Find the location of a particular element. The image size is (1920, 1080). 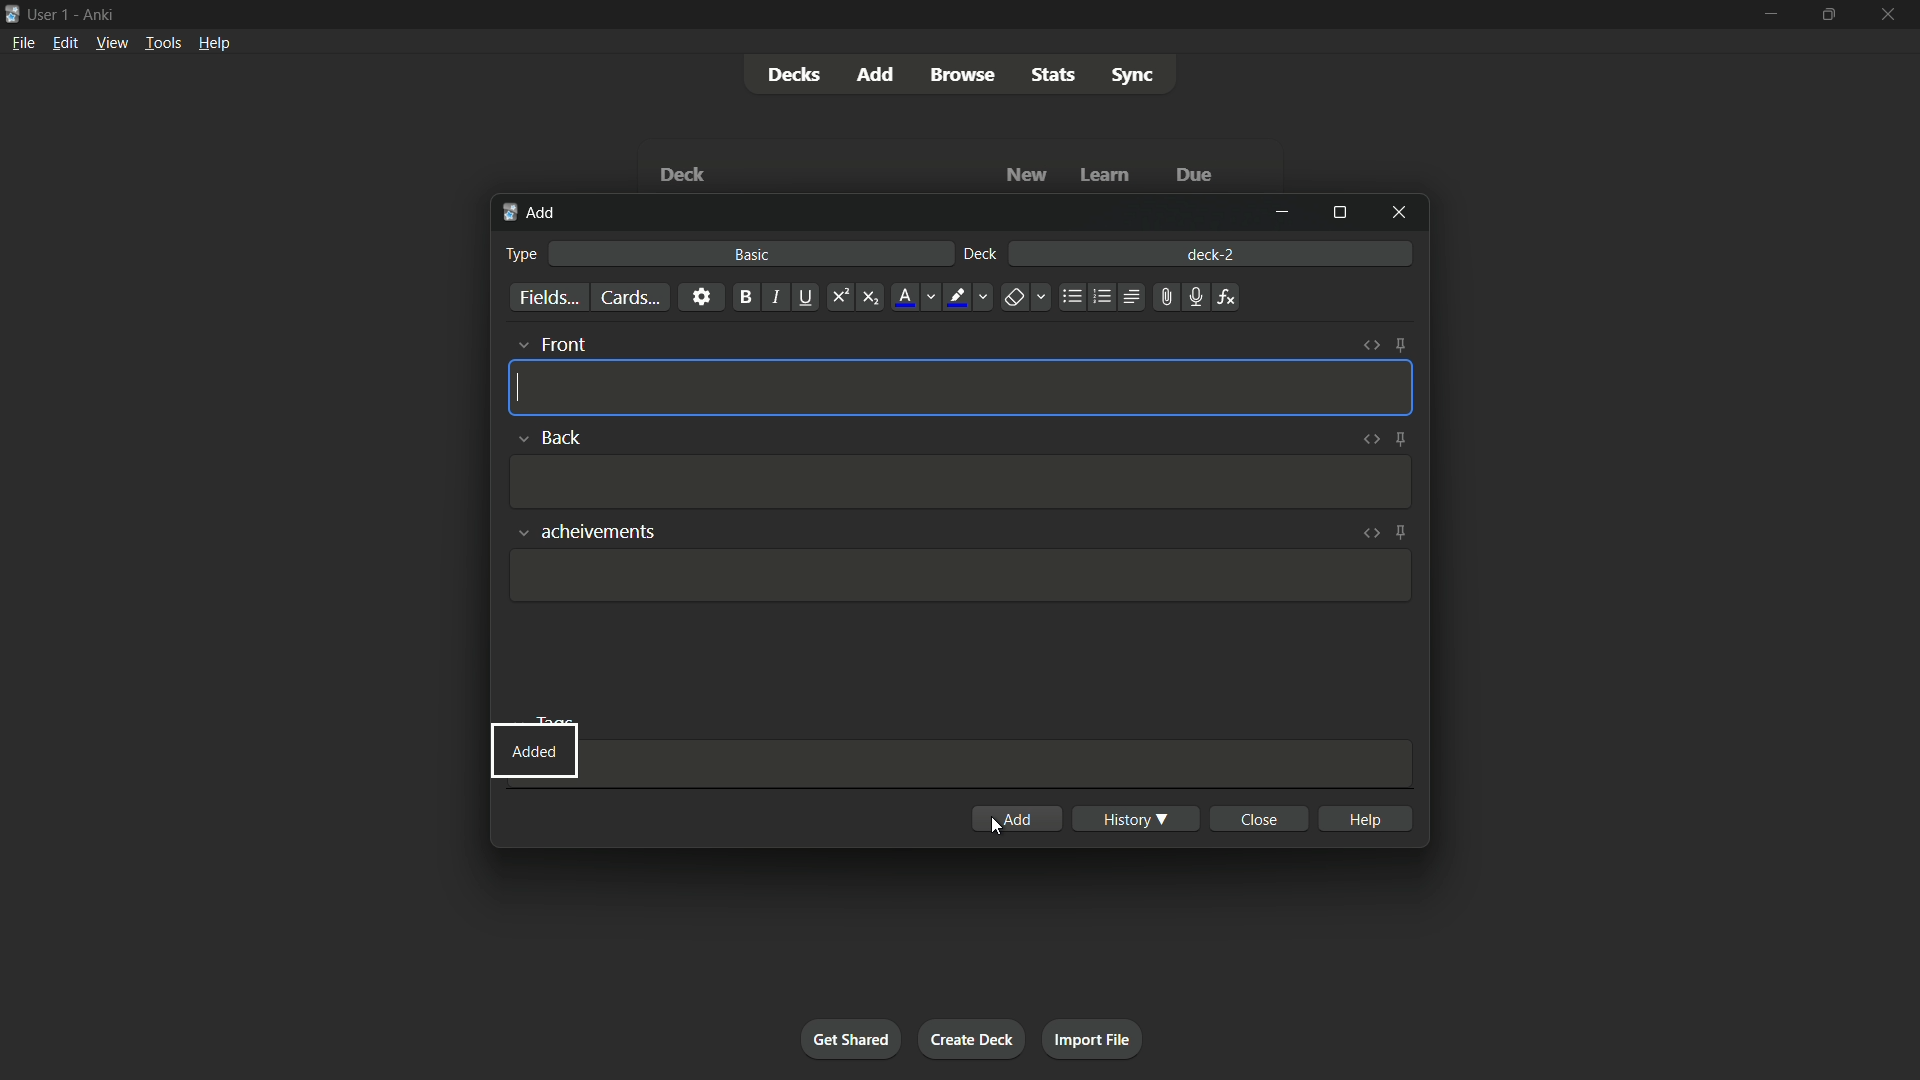

stats is located at coordinates (1057, 76).